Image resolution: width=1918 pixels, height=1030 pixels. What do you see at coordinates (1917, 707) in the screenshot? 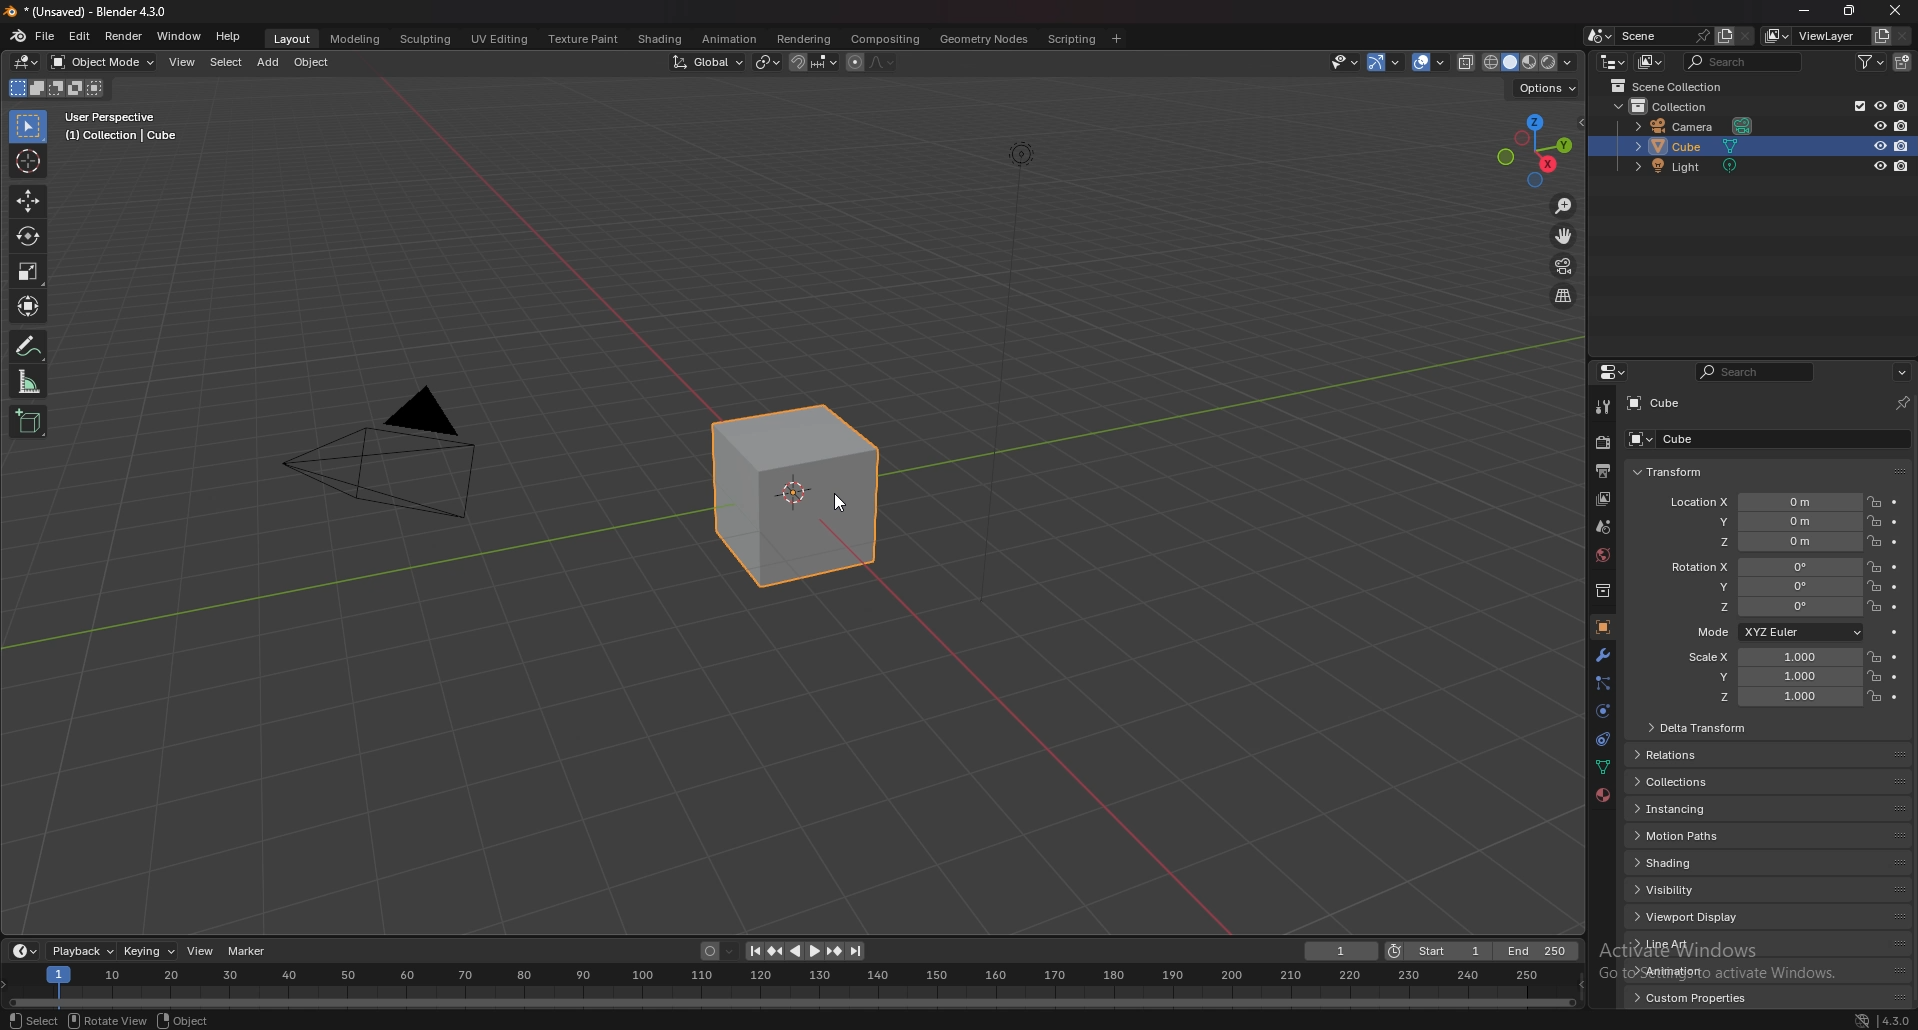
I see `scroll bar` at bounding box center [1917, 707].